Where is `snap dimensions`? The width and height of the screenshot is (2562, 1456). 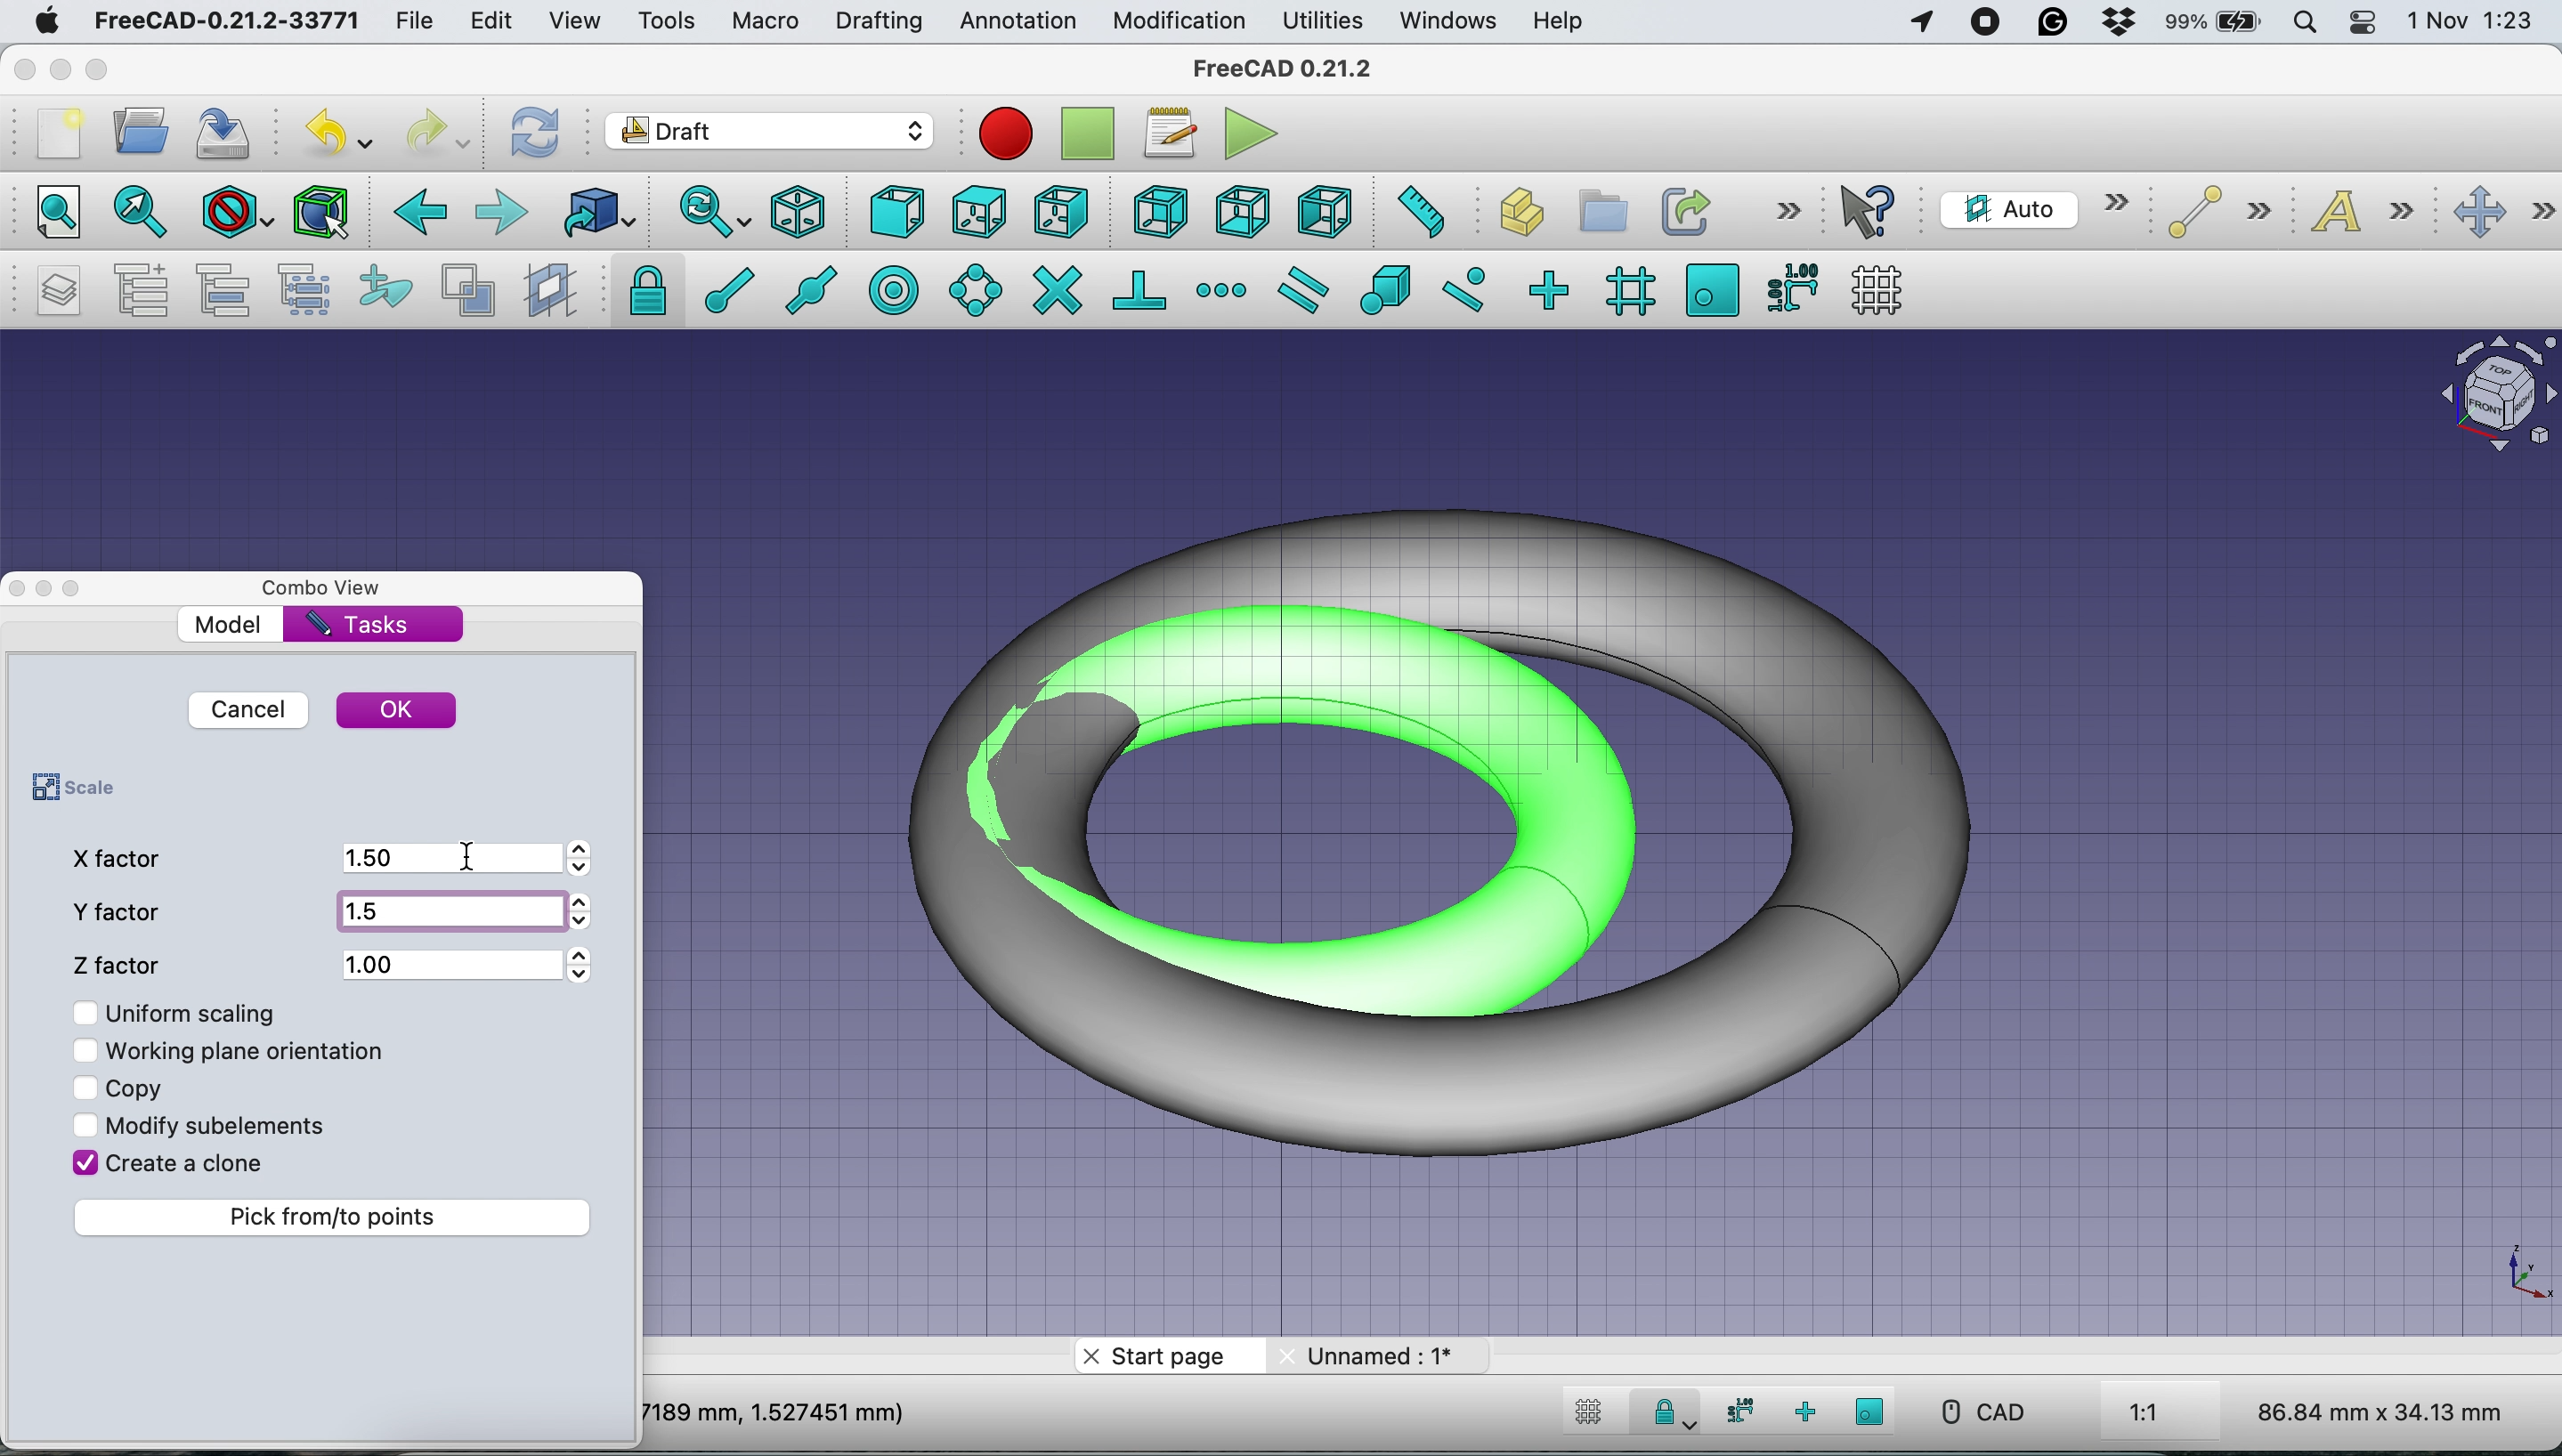 snap dimensions is located at coordinates (1736, 1411).